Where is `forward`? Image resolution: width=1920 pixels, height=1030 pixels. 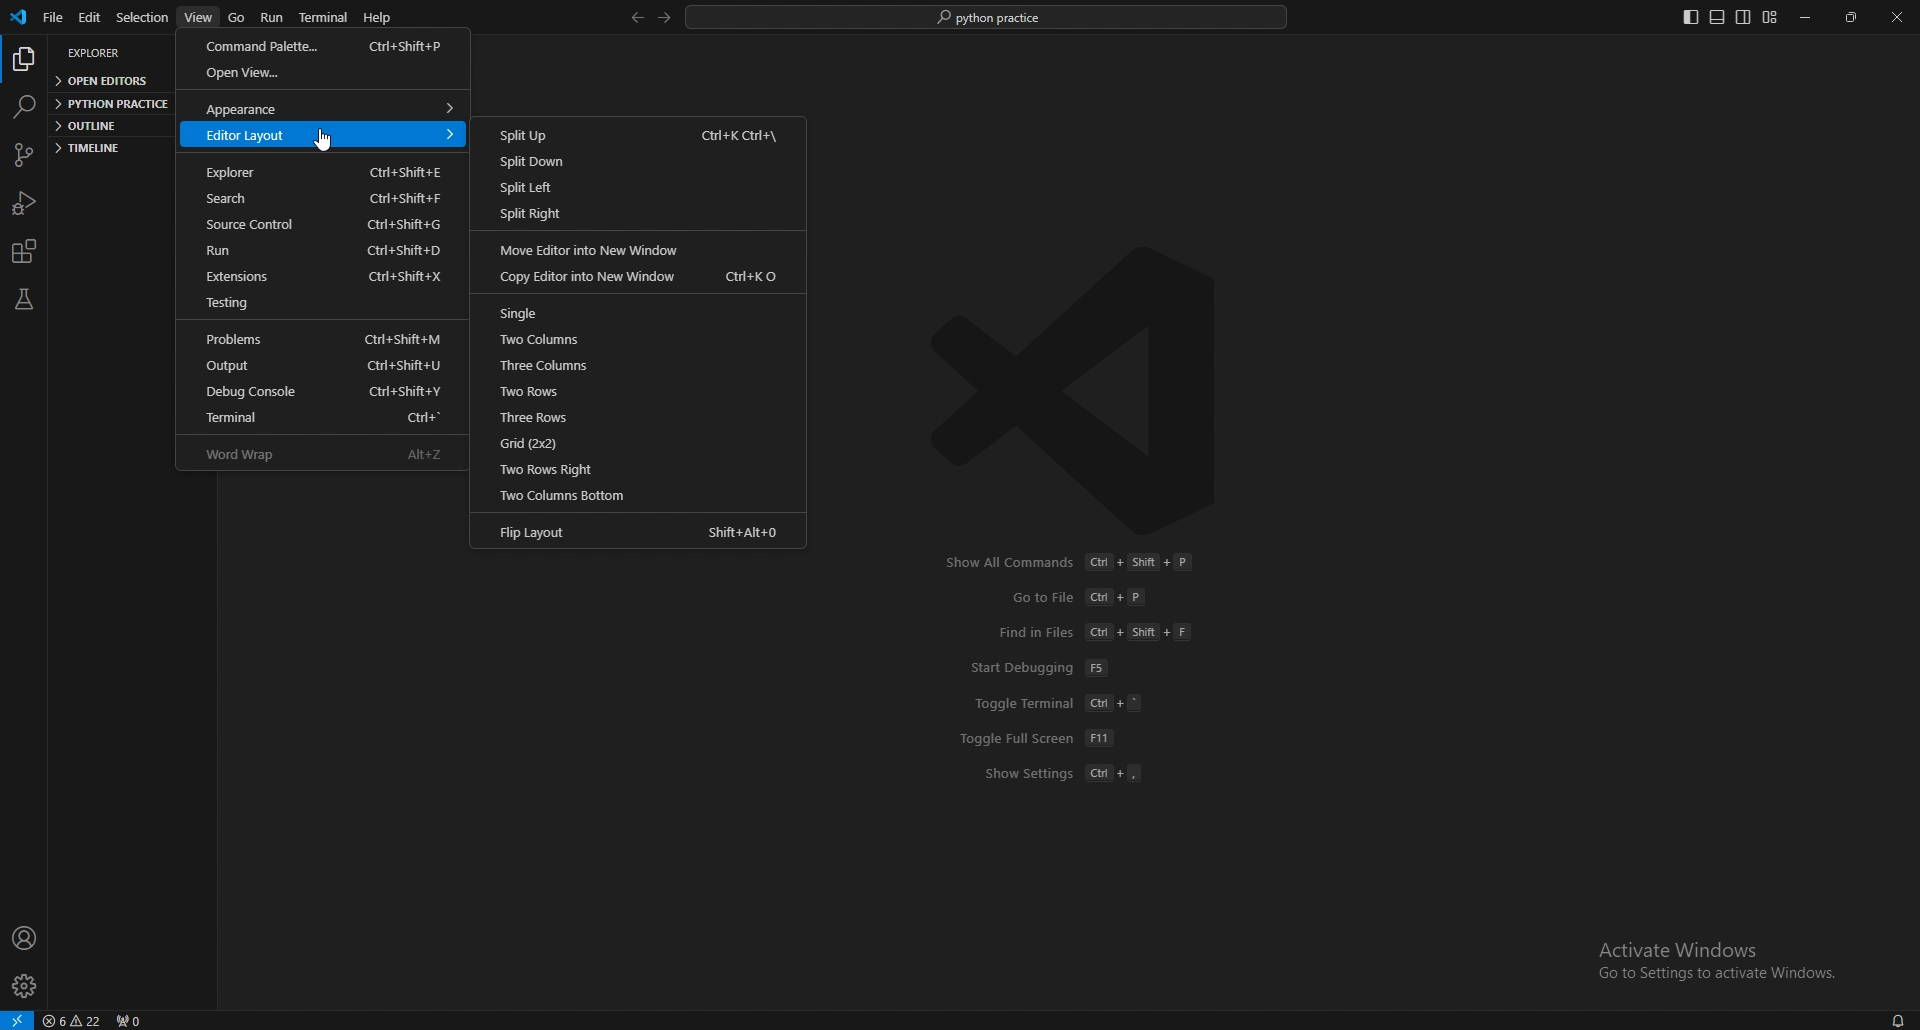 forward is located at coordinates (664, 17).